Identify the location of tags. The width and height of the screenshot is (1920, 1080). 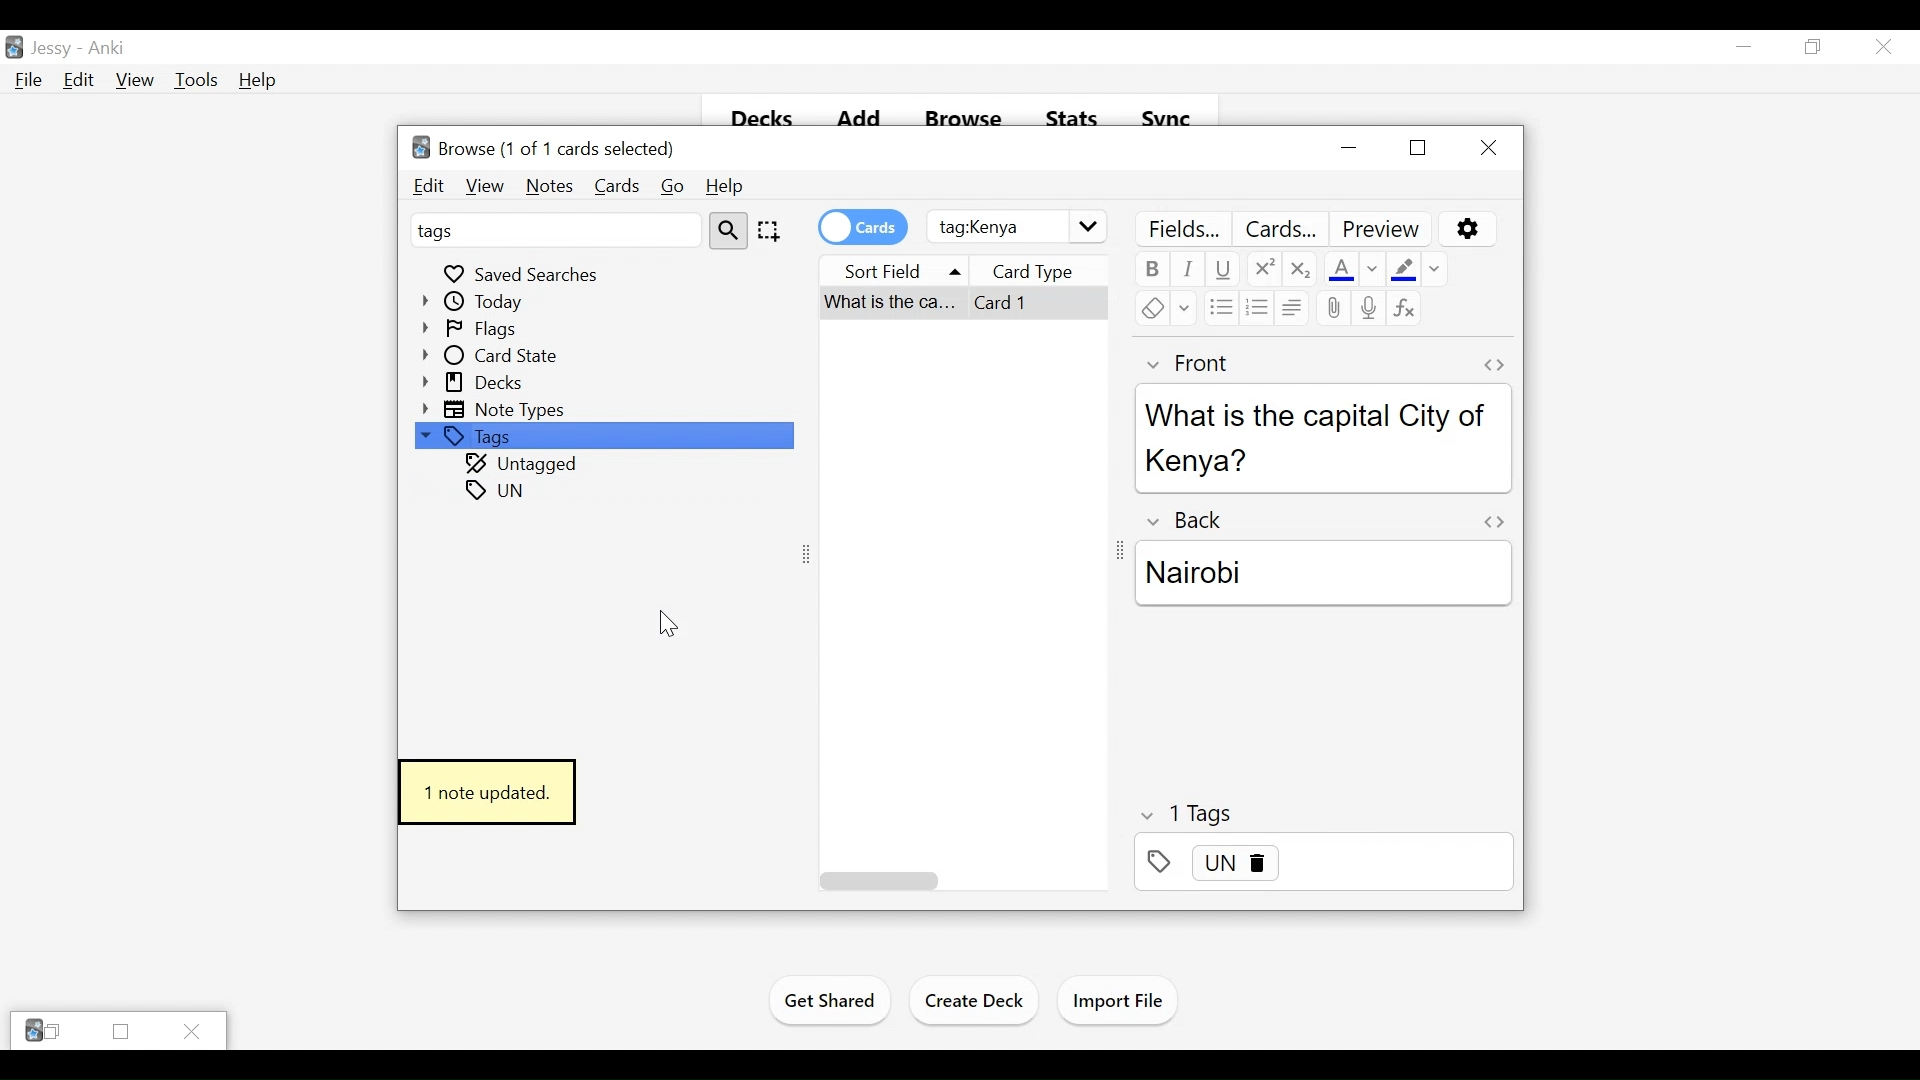
(554, 229).